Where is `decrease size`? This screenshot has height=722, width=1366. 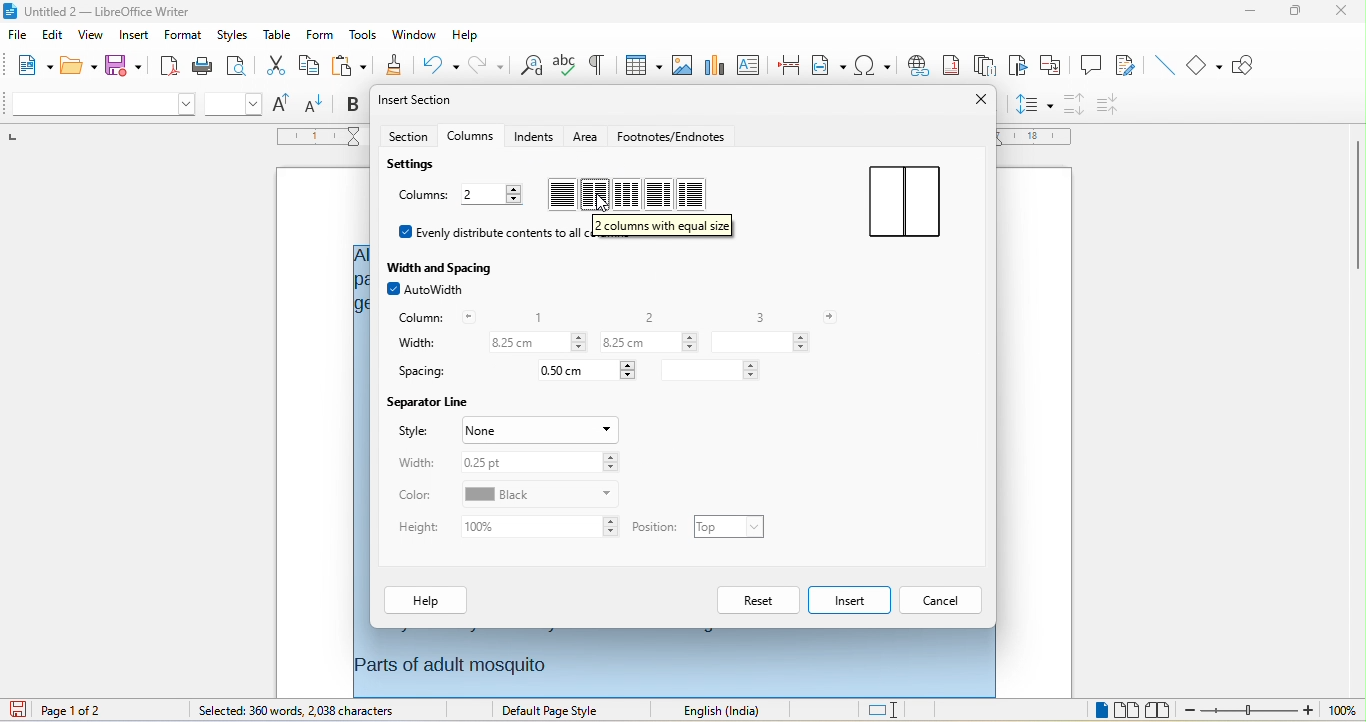 decrease size is located at coordinates (315, 103).